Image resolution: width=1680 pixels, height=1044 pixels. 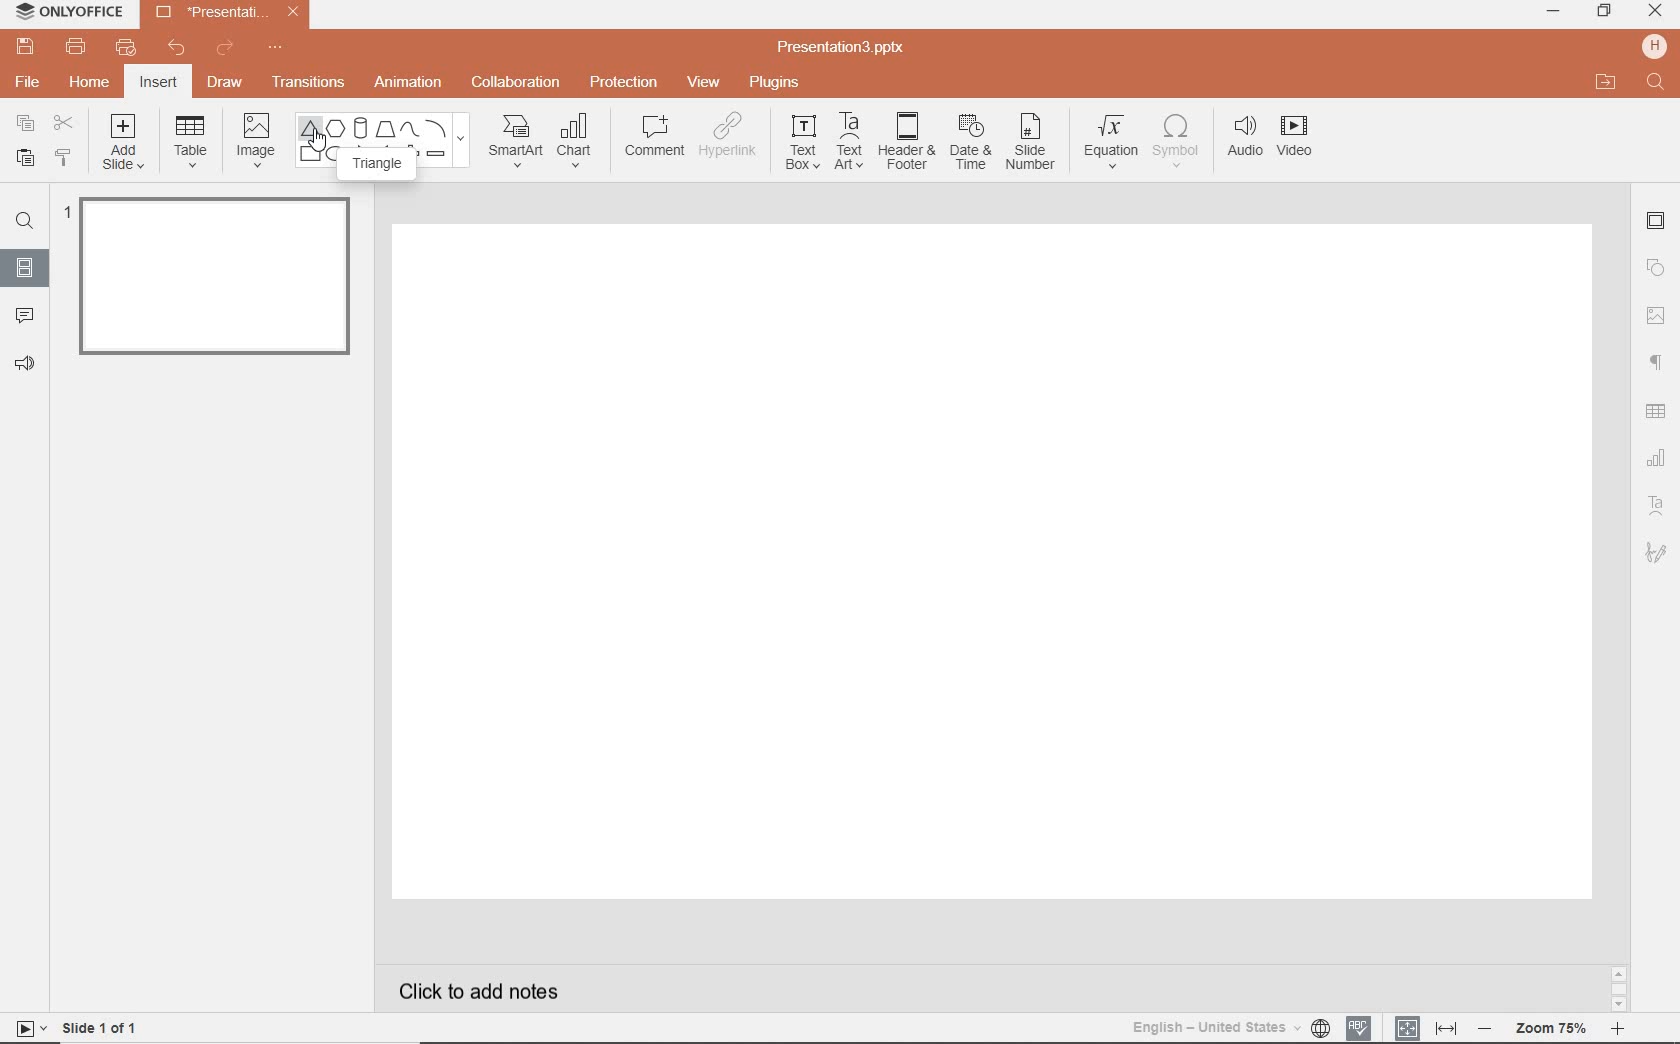 I want to click on TEXT BOX, so click(x=801, y=142).